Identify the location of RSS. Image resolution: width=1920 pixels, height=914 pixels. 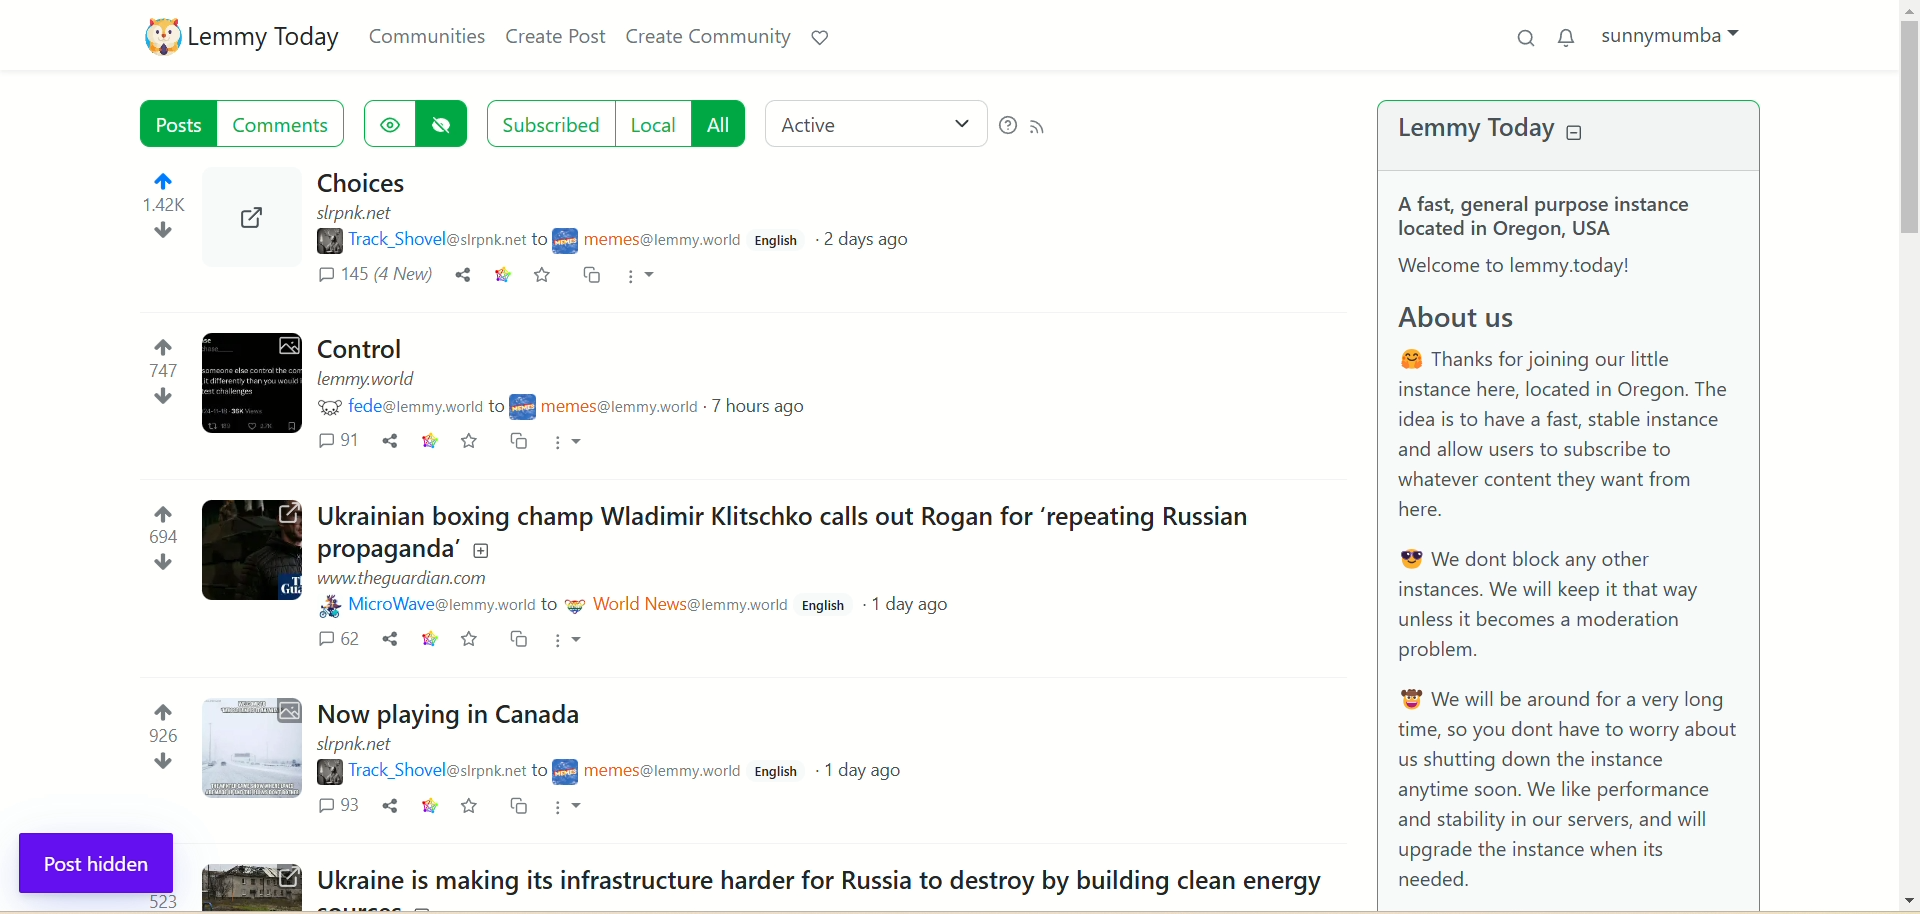
(1045, 130).